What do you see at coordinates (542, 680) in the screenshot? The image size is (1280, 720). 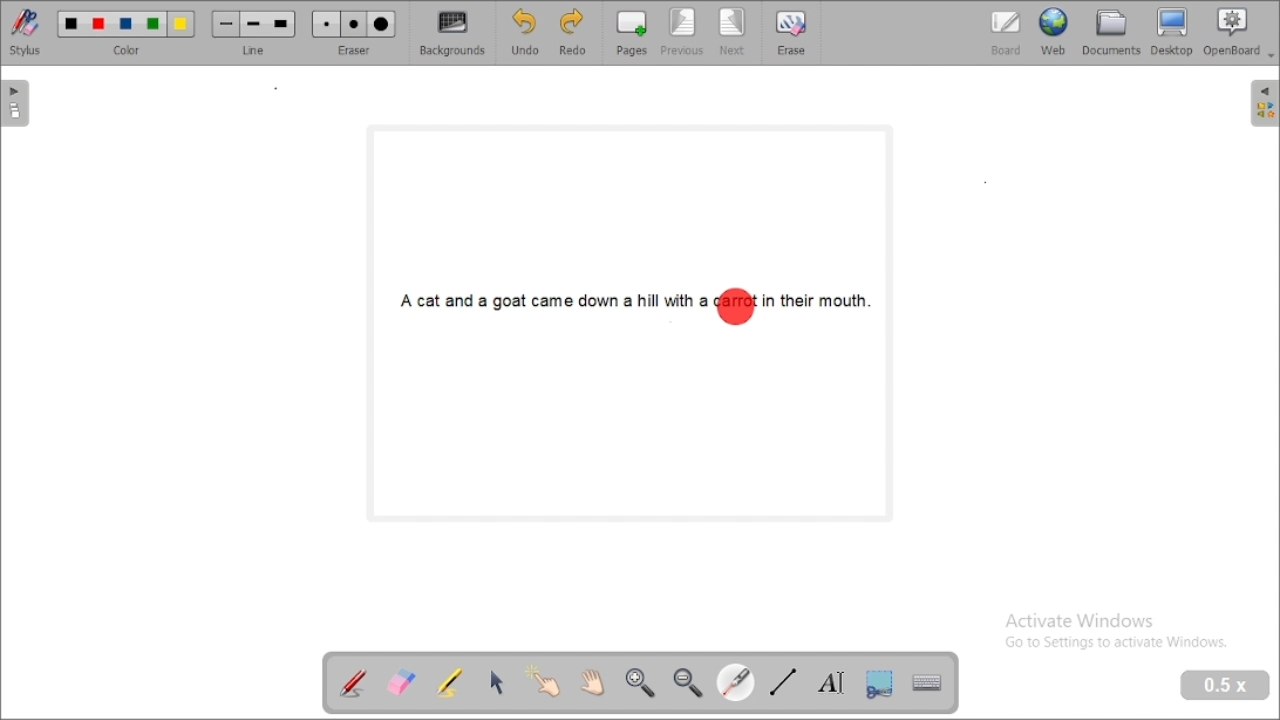 I see `interact with items` at bounding box center [542, 680].